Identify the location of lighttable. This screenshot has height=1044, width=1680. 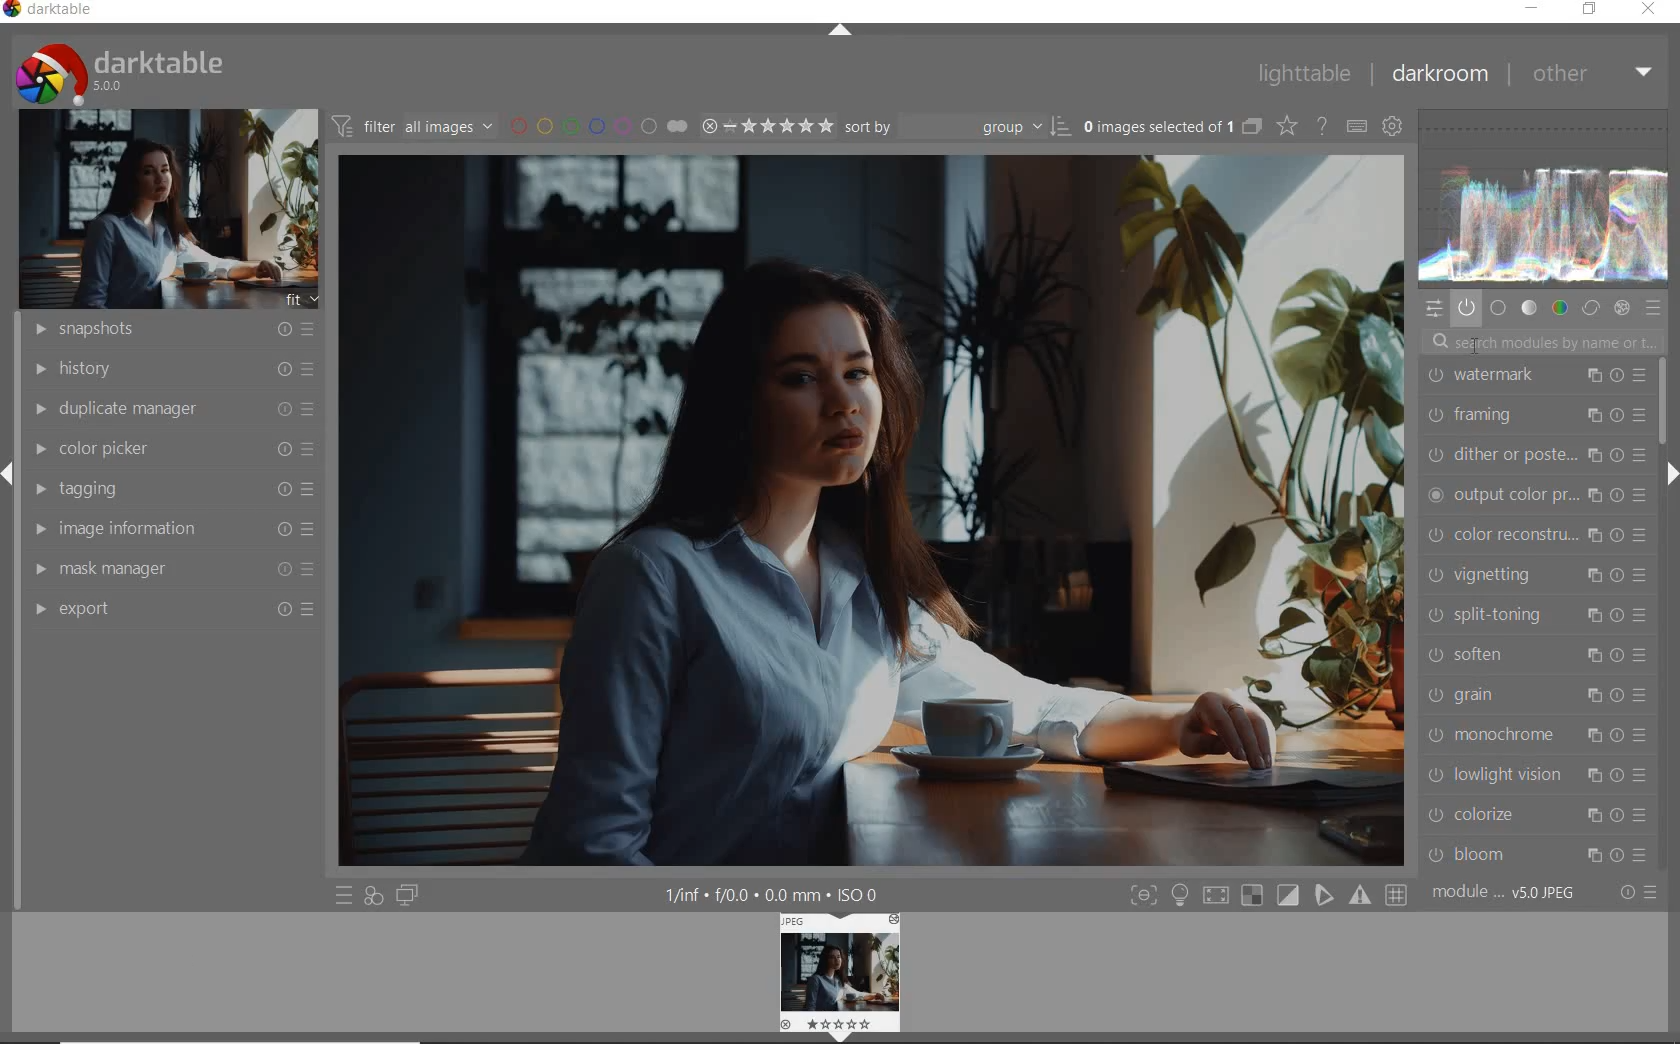
(1303, 75).